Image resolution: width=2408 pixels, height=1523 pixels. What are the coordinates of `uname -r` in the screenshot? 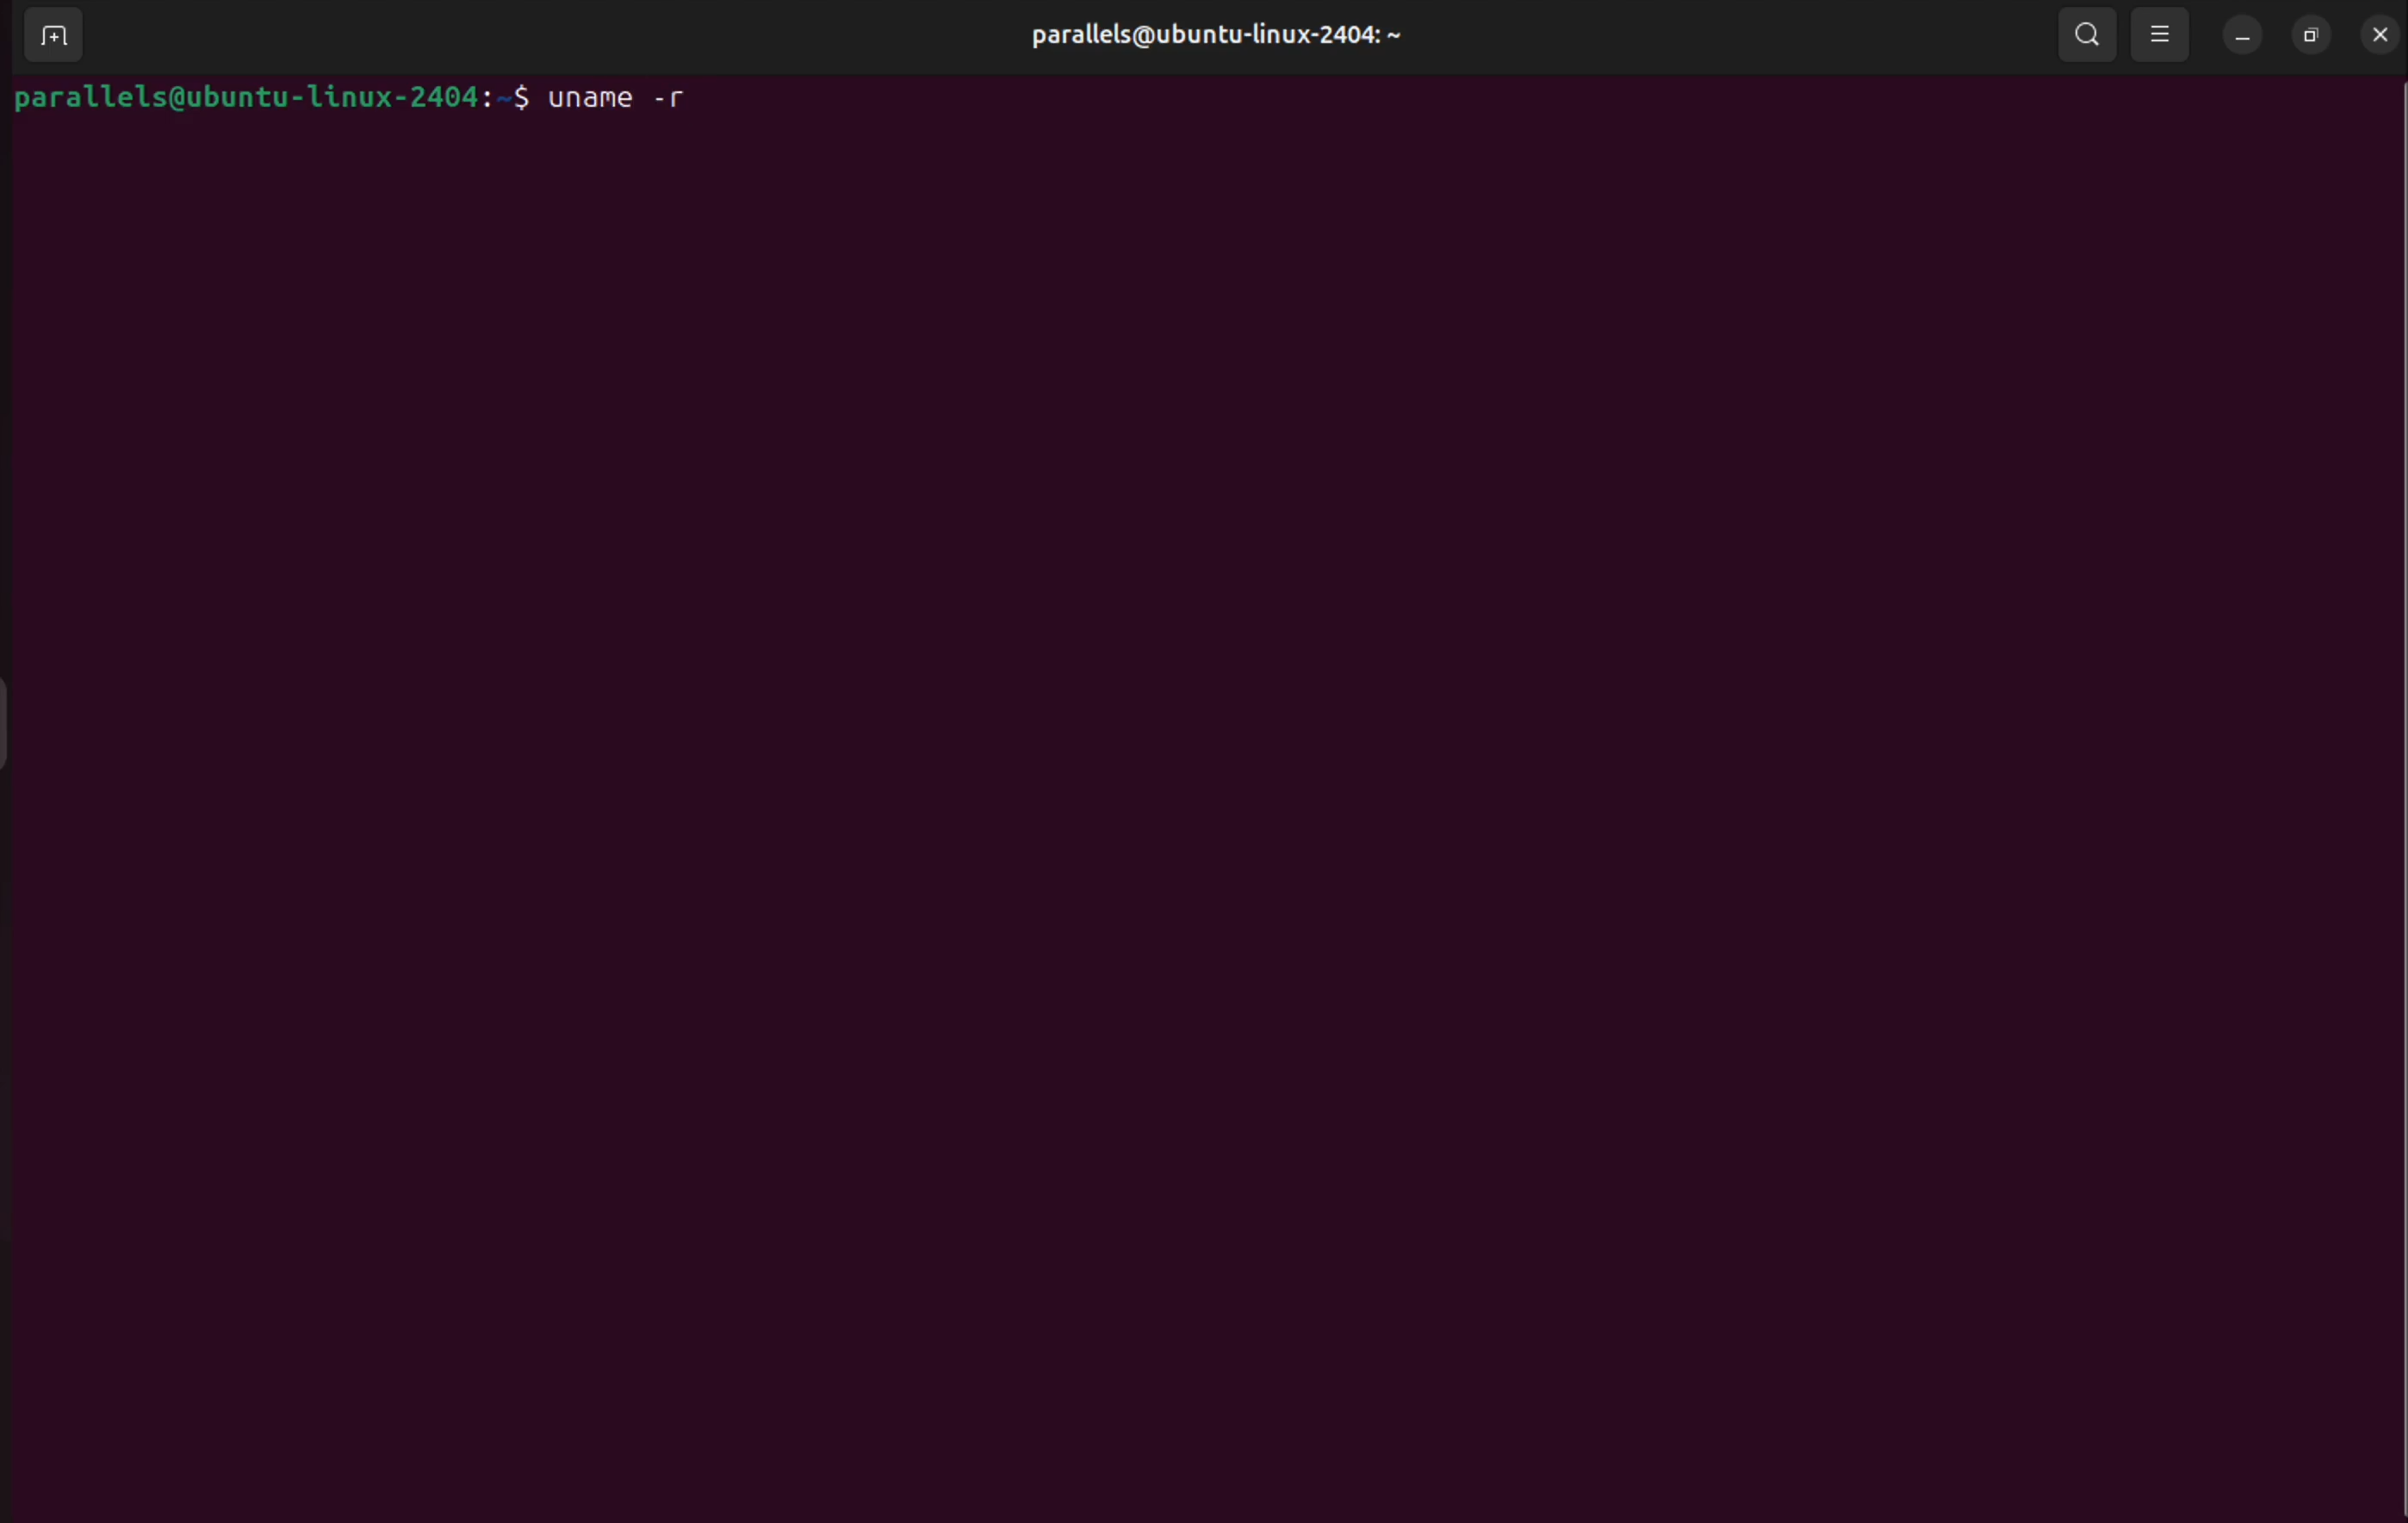 It's located at (633, 99).